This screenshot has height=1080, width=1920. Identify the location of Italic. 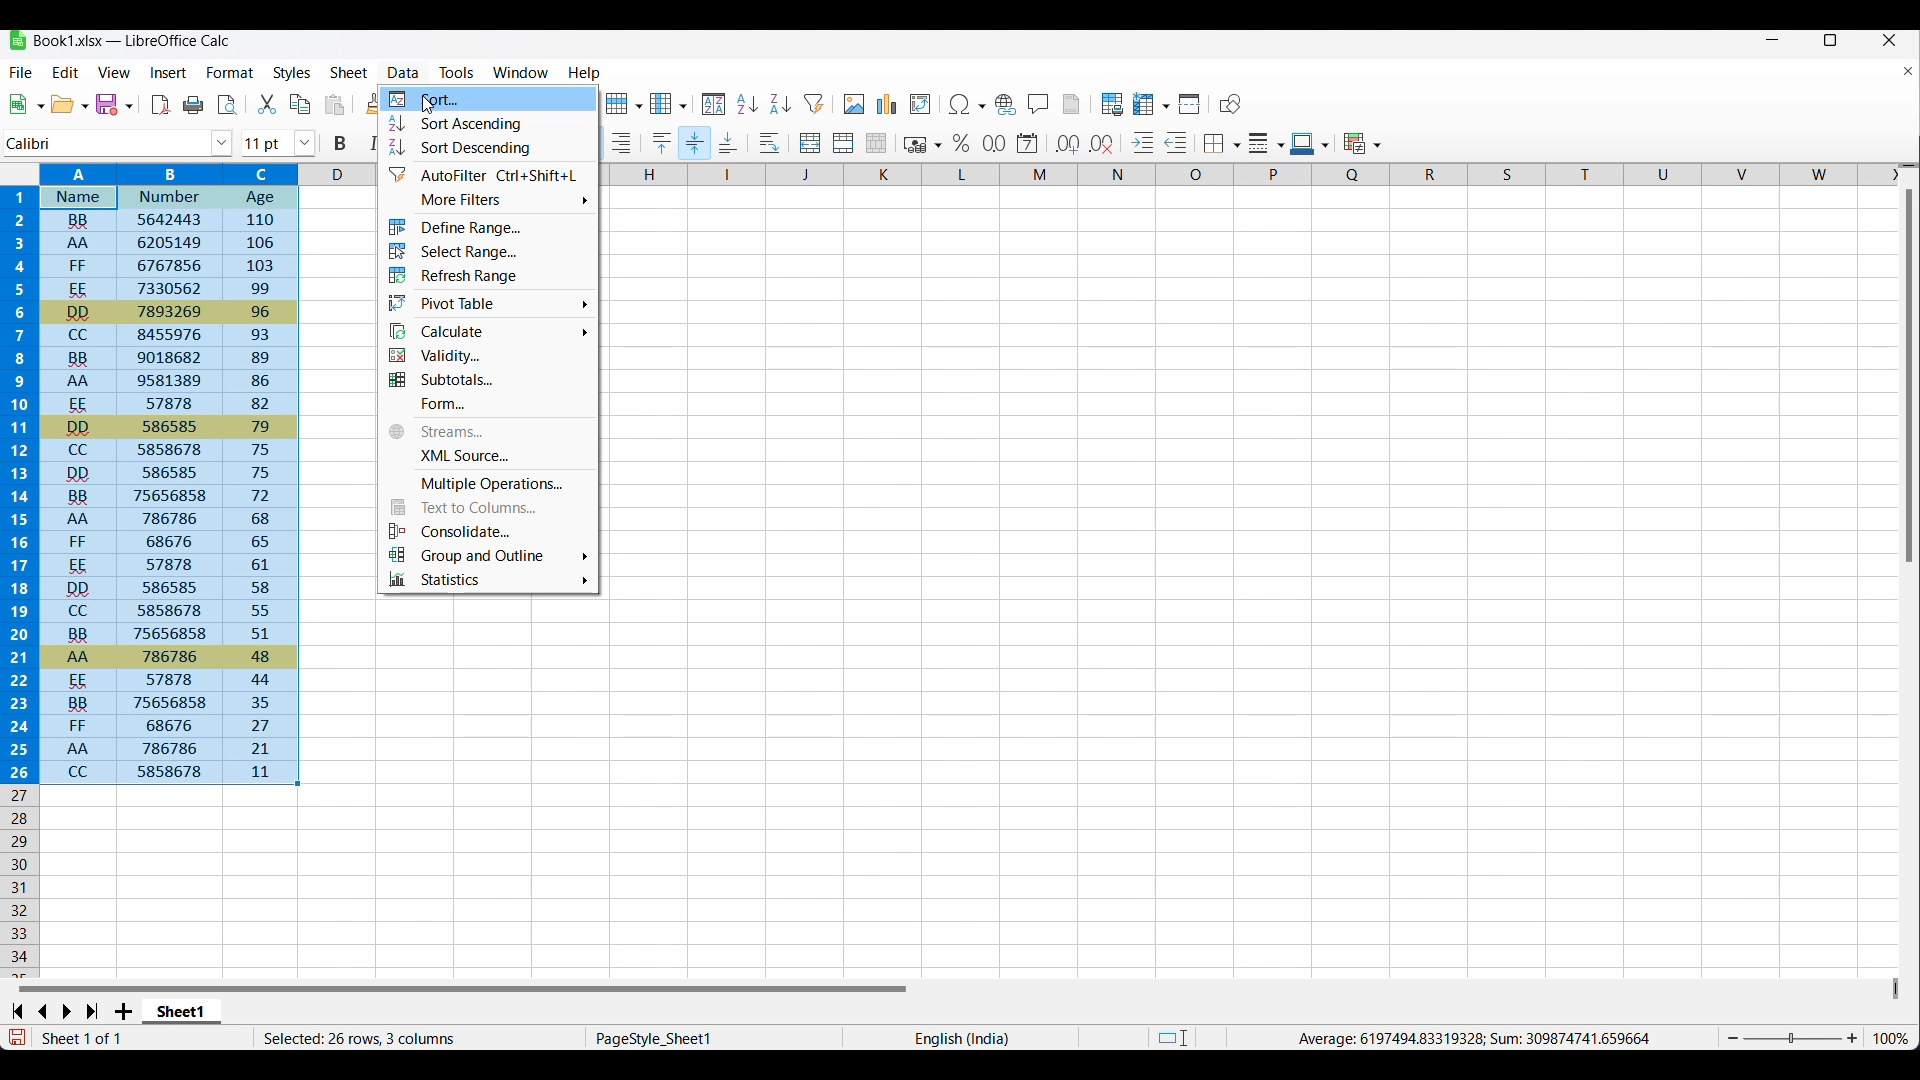
(375, 143).